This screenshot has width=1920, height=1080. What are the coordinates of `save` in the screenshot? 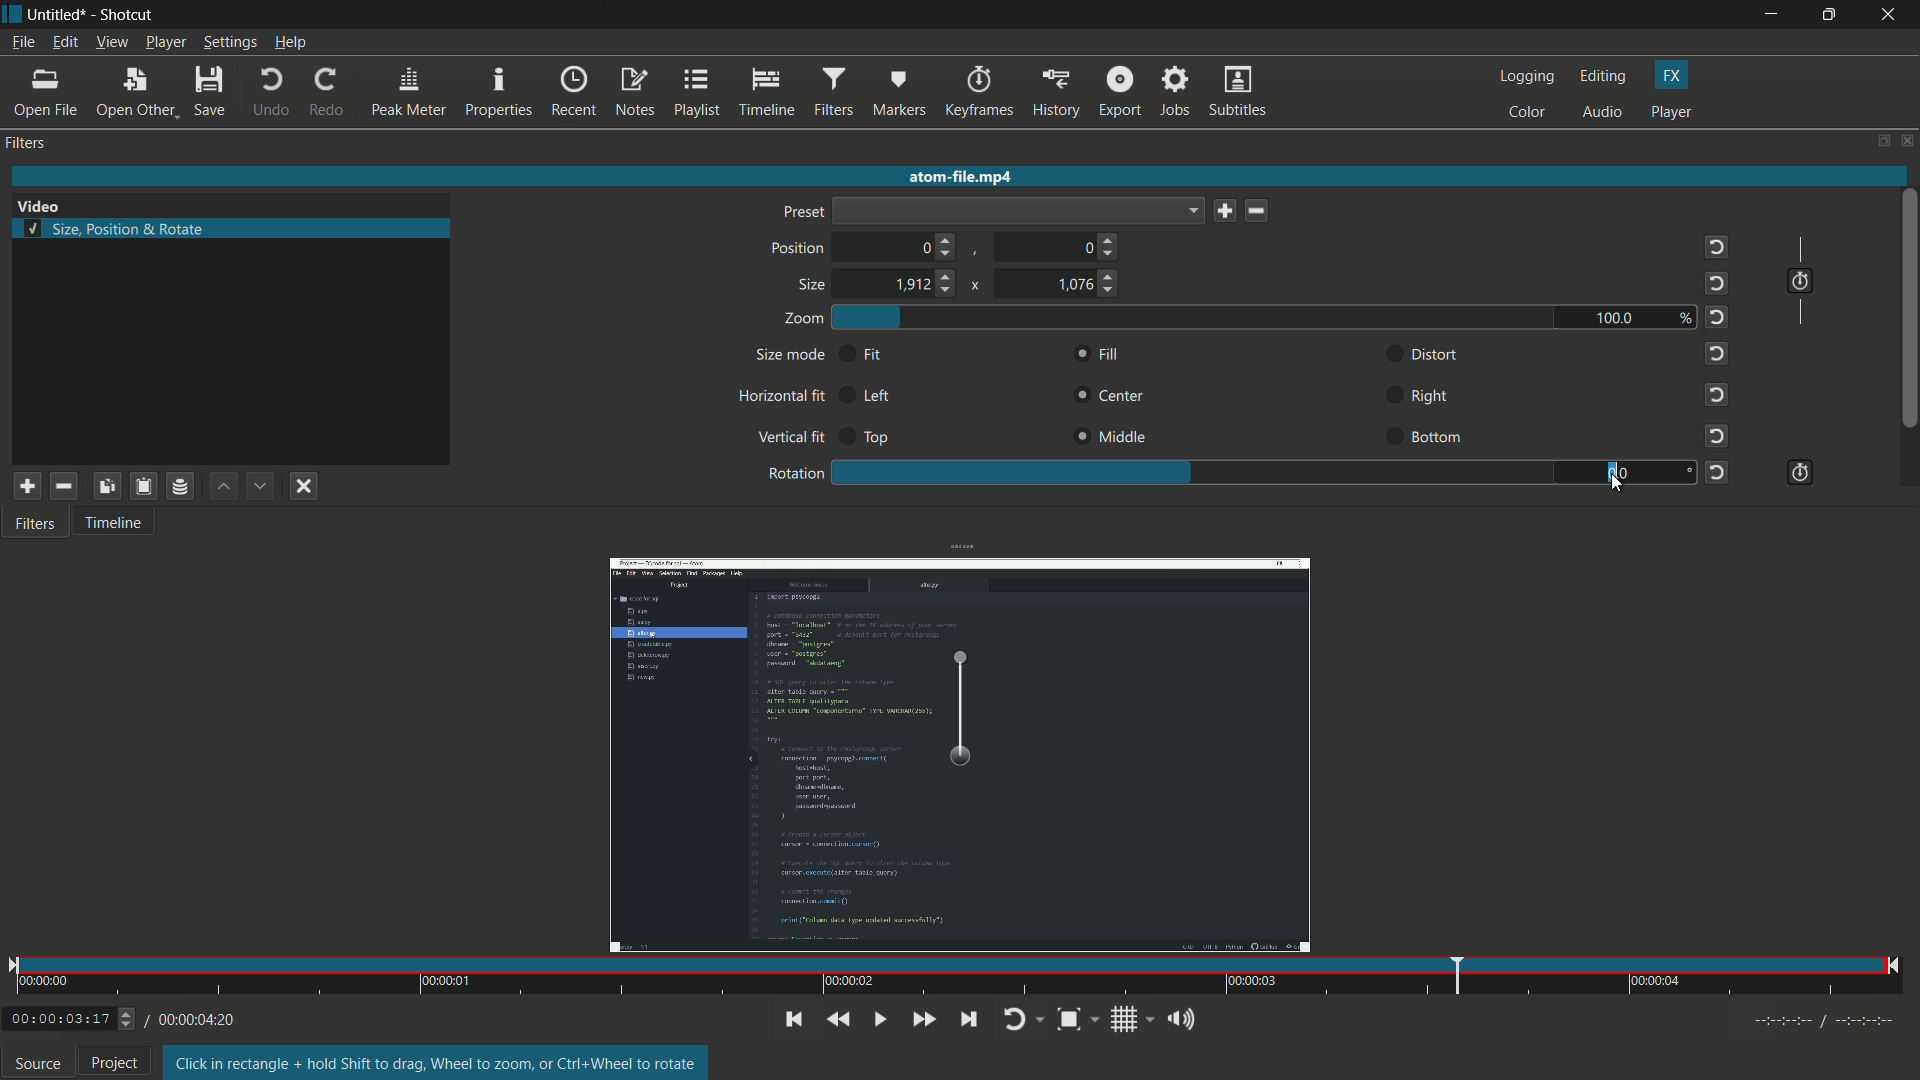 It's located at (208, 92).